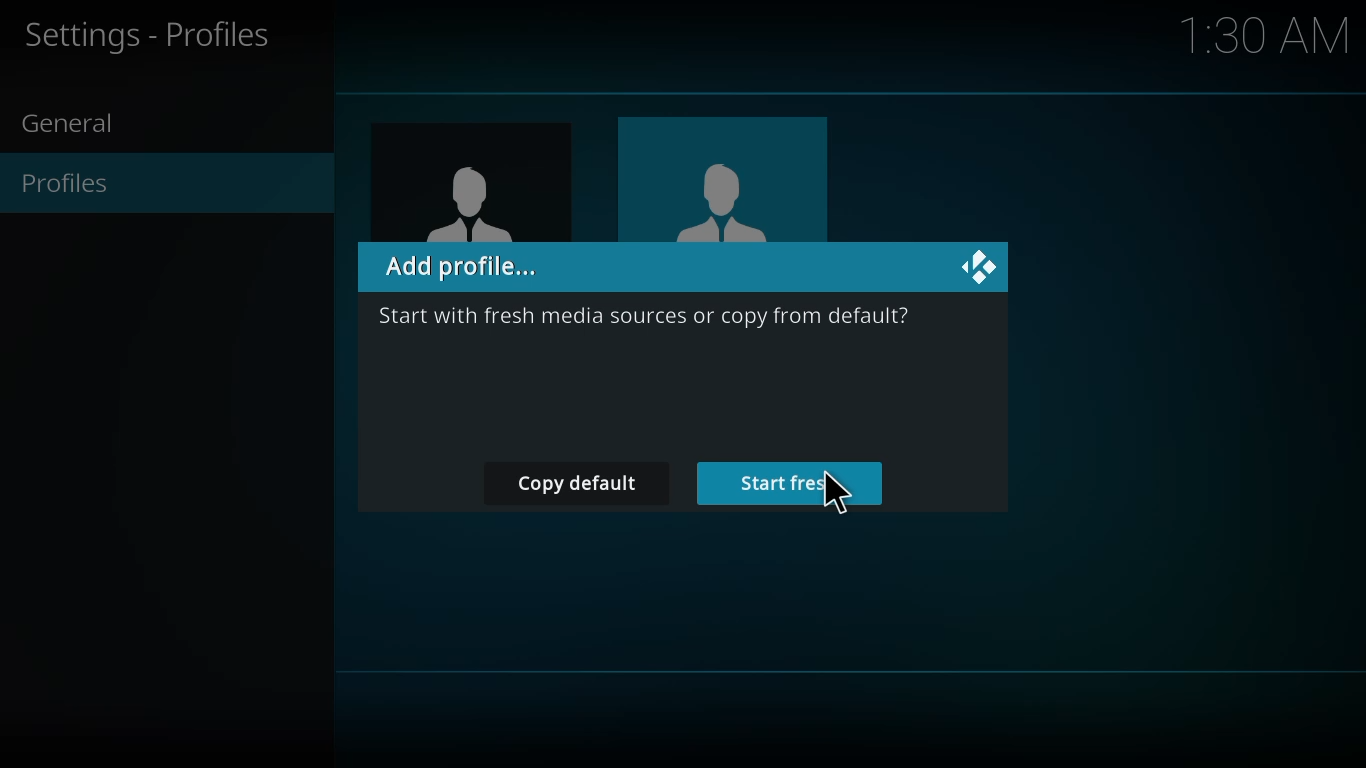  What do you see at coordinates (77, 183) in the screenshot?
I see `profiles` at bounding box center [77, 183].